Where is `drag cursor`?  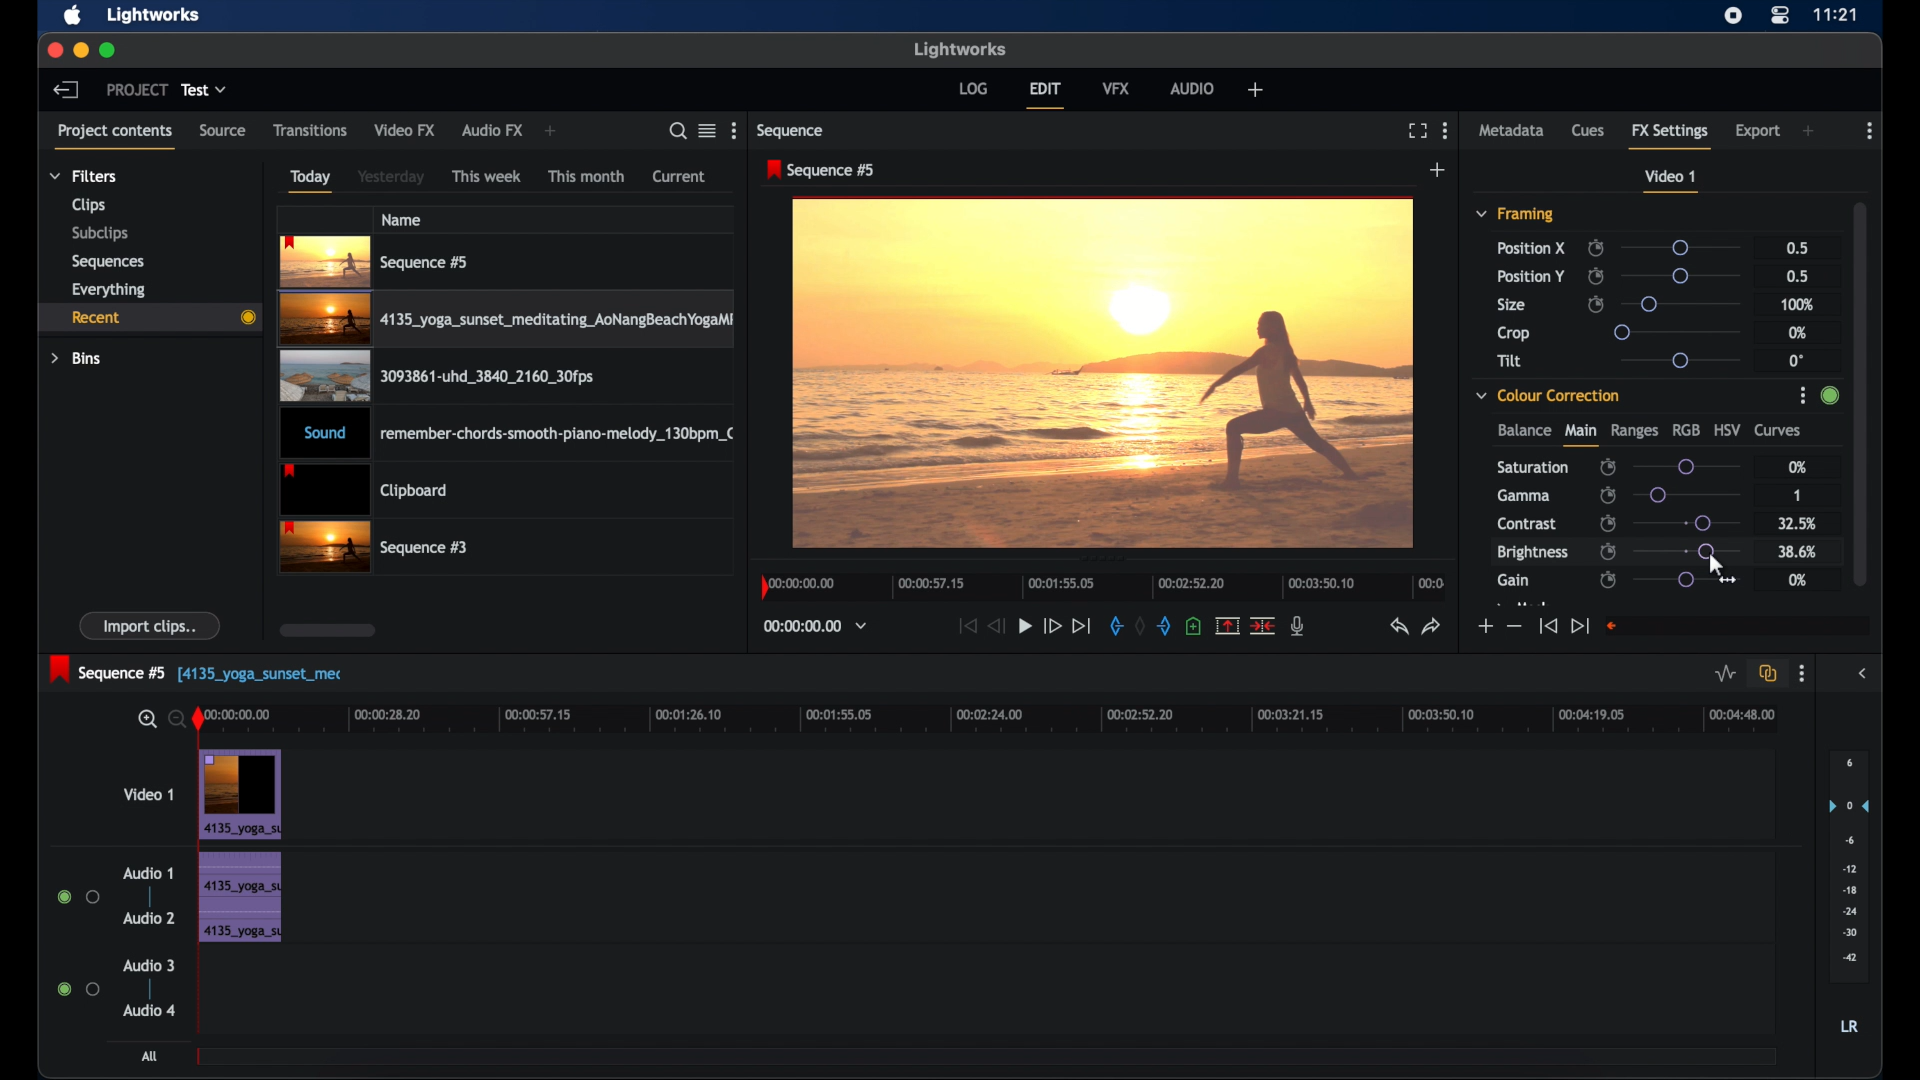 drag cursor is located at coordinates (1722, 570).